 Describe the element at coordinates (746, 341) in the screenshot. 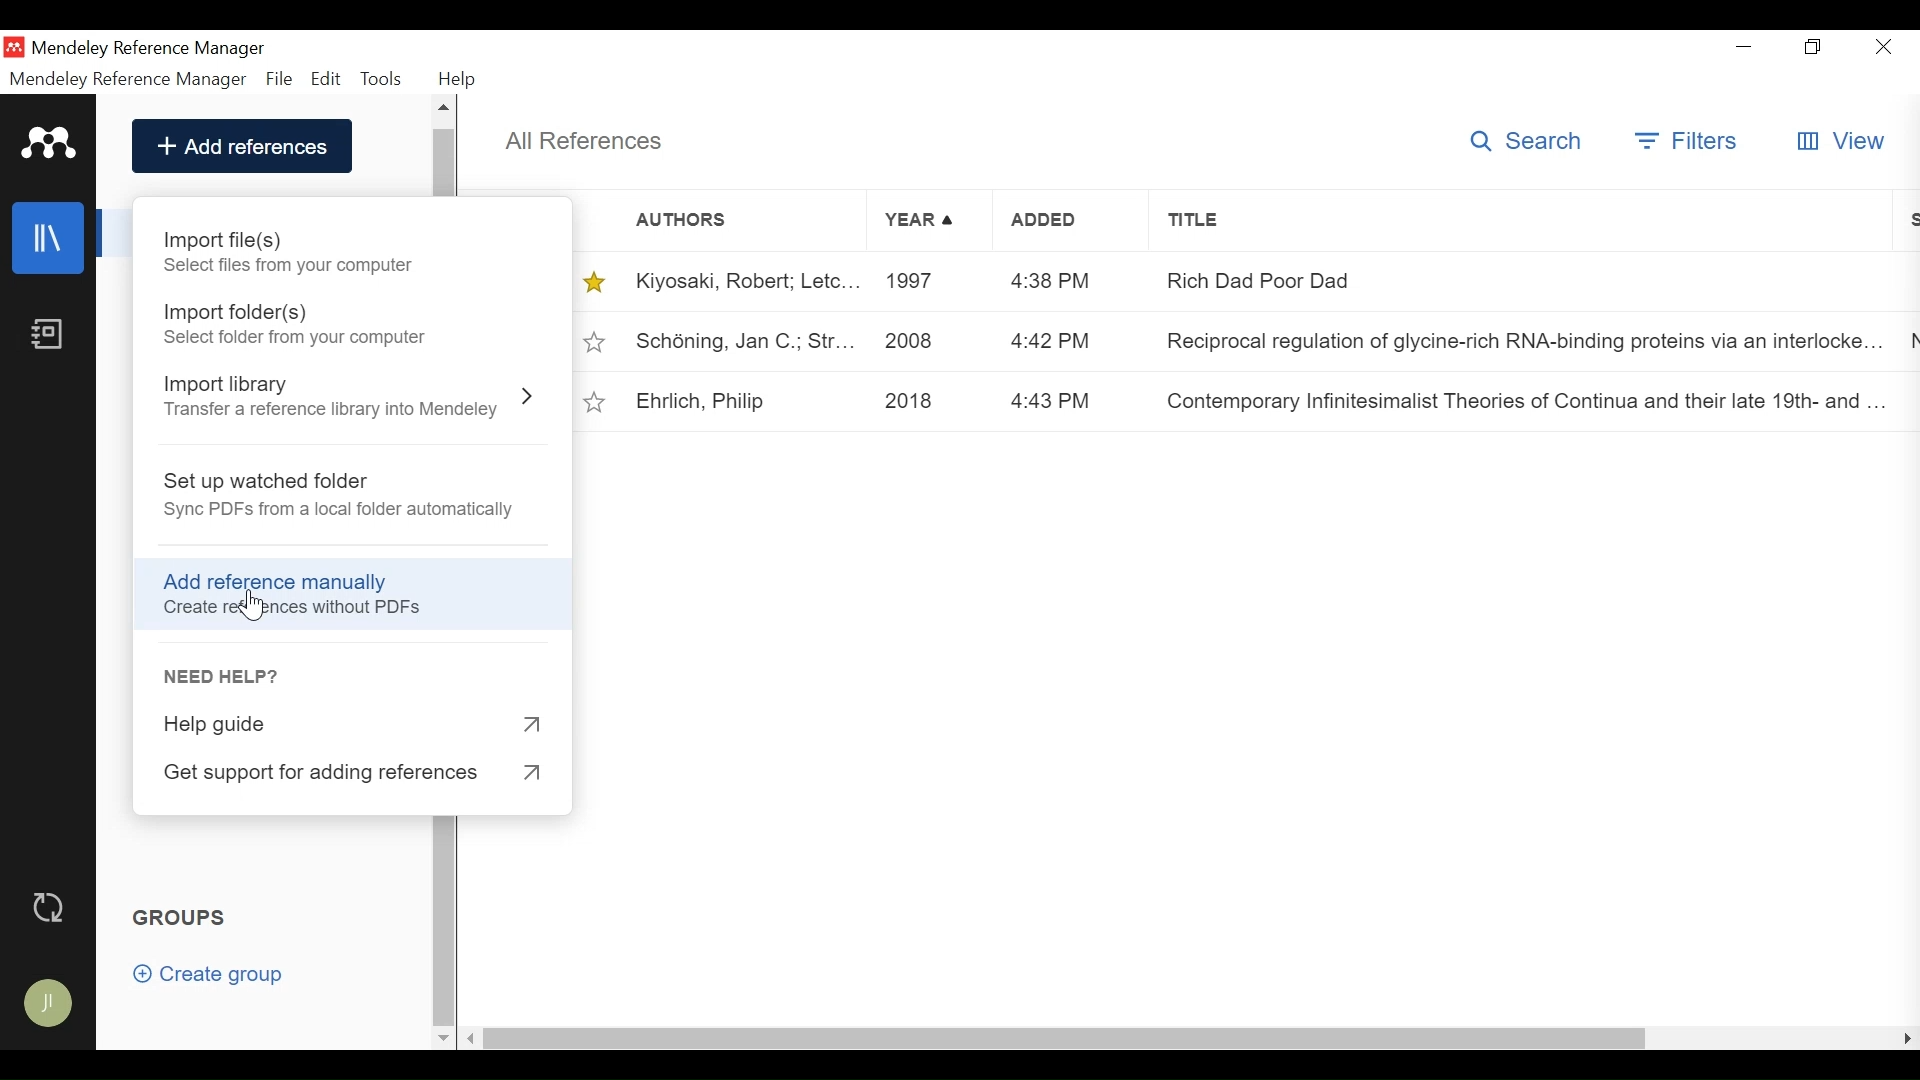

I see `Schéning, Jan C.; Str...` at that location.